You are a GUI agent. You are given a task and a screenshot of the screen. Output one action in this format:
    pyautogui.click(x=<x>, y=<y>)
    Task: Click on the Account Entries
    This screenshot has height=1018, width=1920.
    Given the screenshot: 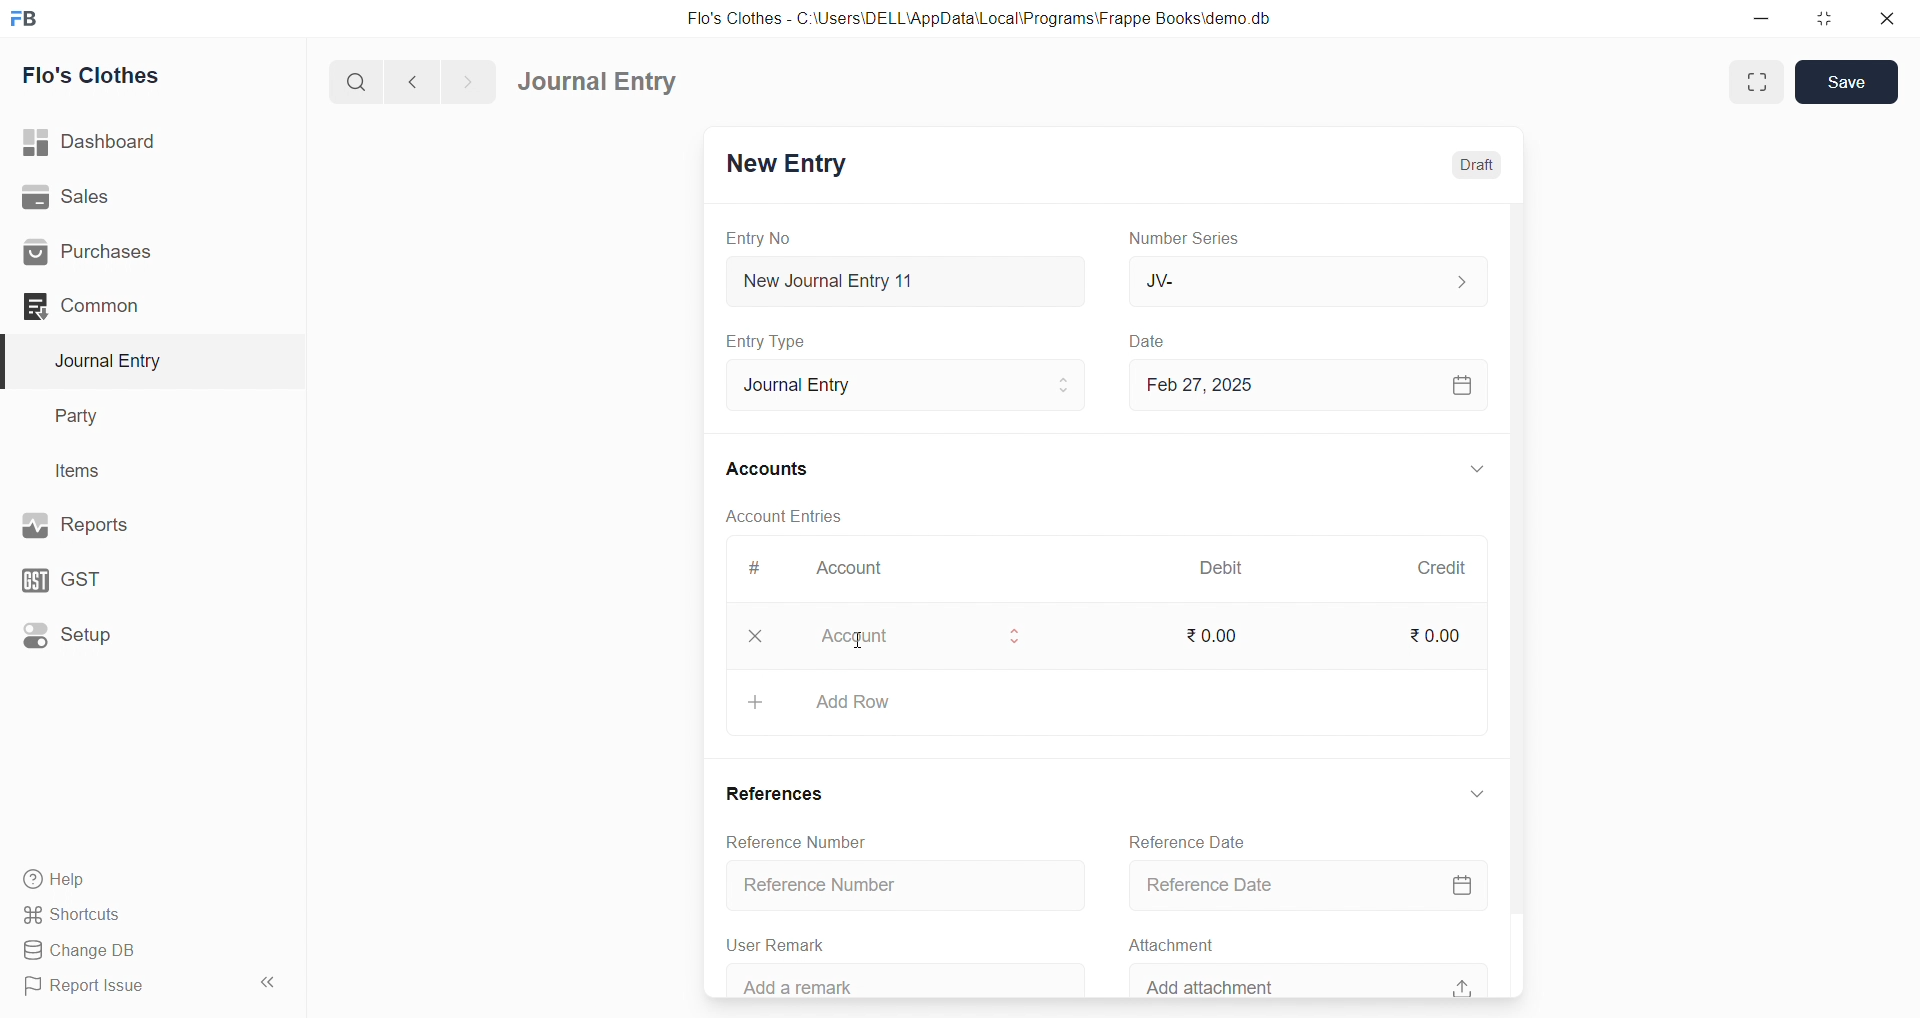 What is the action you would take?
    pyautogui.click(x=786, y=514)
    